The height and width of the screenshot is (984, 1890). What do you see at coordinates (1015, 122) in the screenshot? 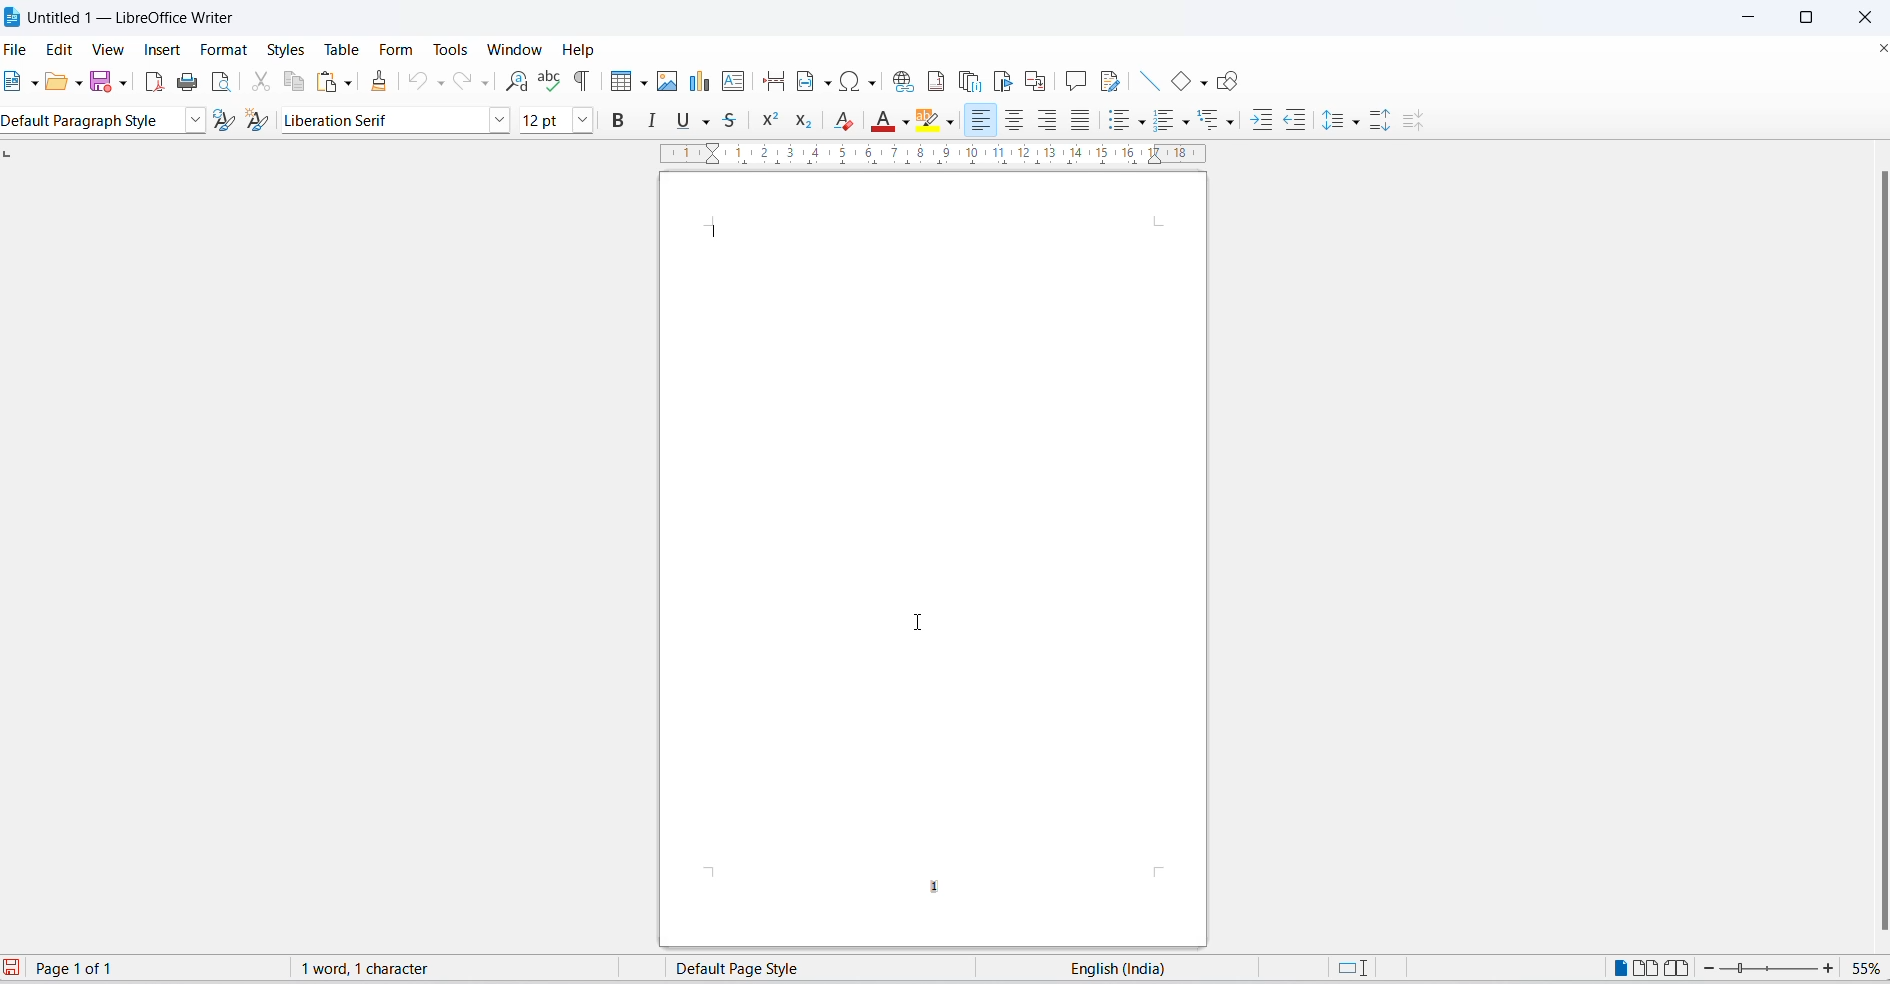
I see `text align center` at bounding box center [1015, 122].